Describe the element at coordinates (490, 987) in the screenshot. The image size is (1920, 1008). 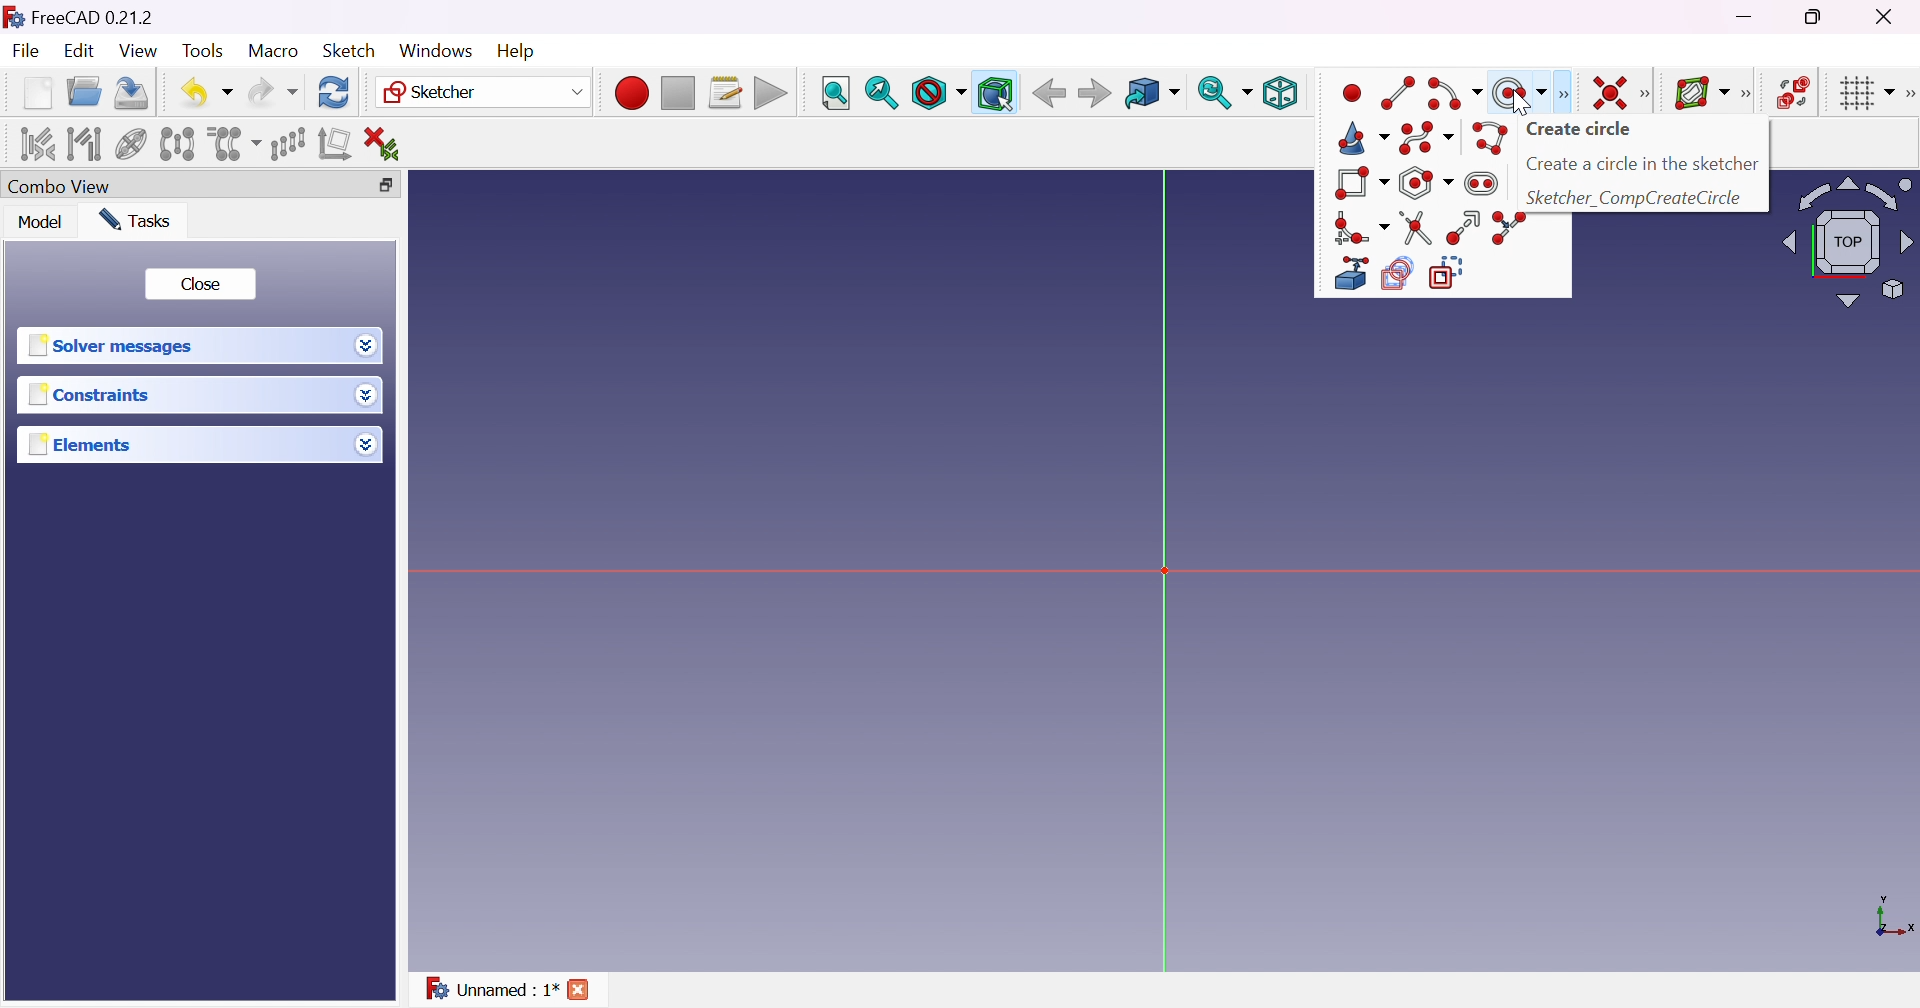
I see `Unnamed : 1*` at that location.